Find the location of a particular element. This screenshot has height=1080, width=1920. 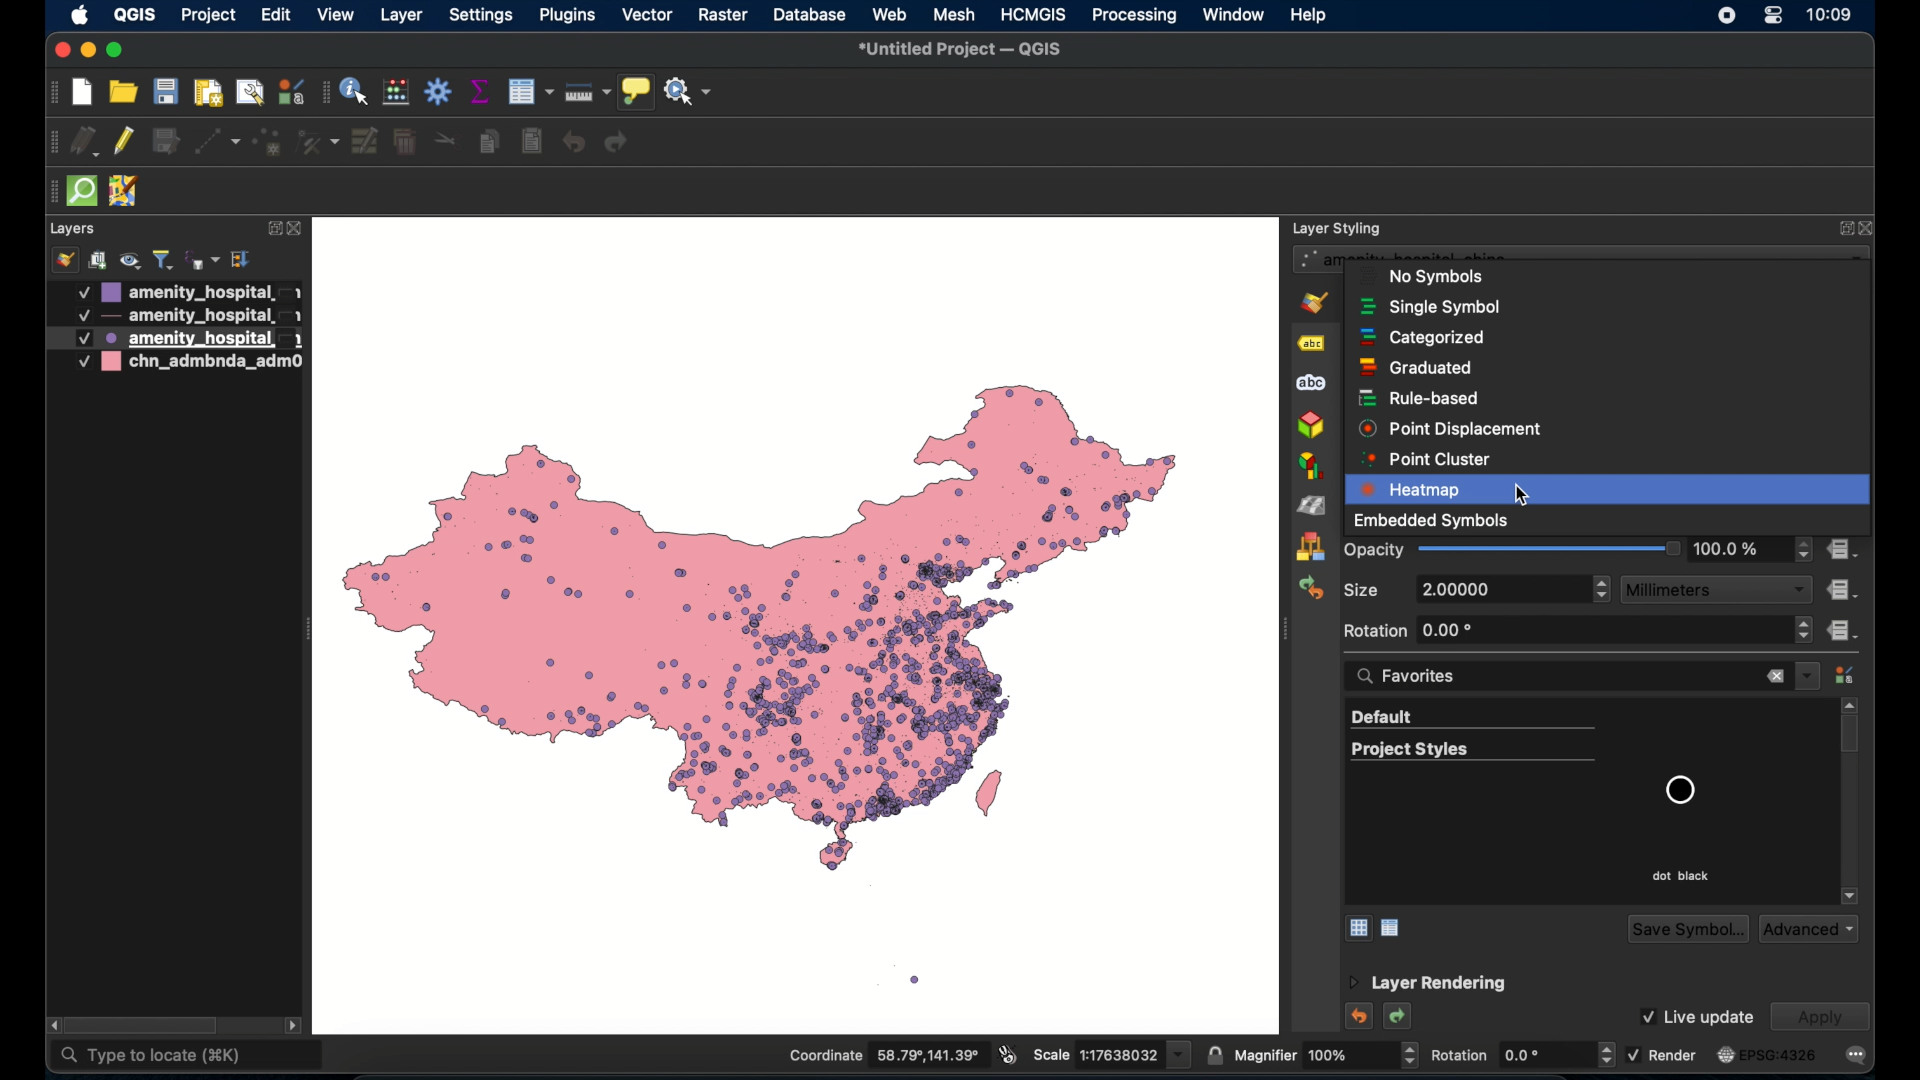

abels is located at coordinates (1311, 345).